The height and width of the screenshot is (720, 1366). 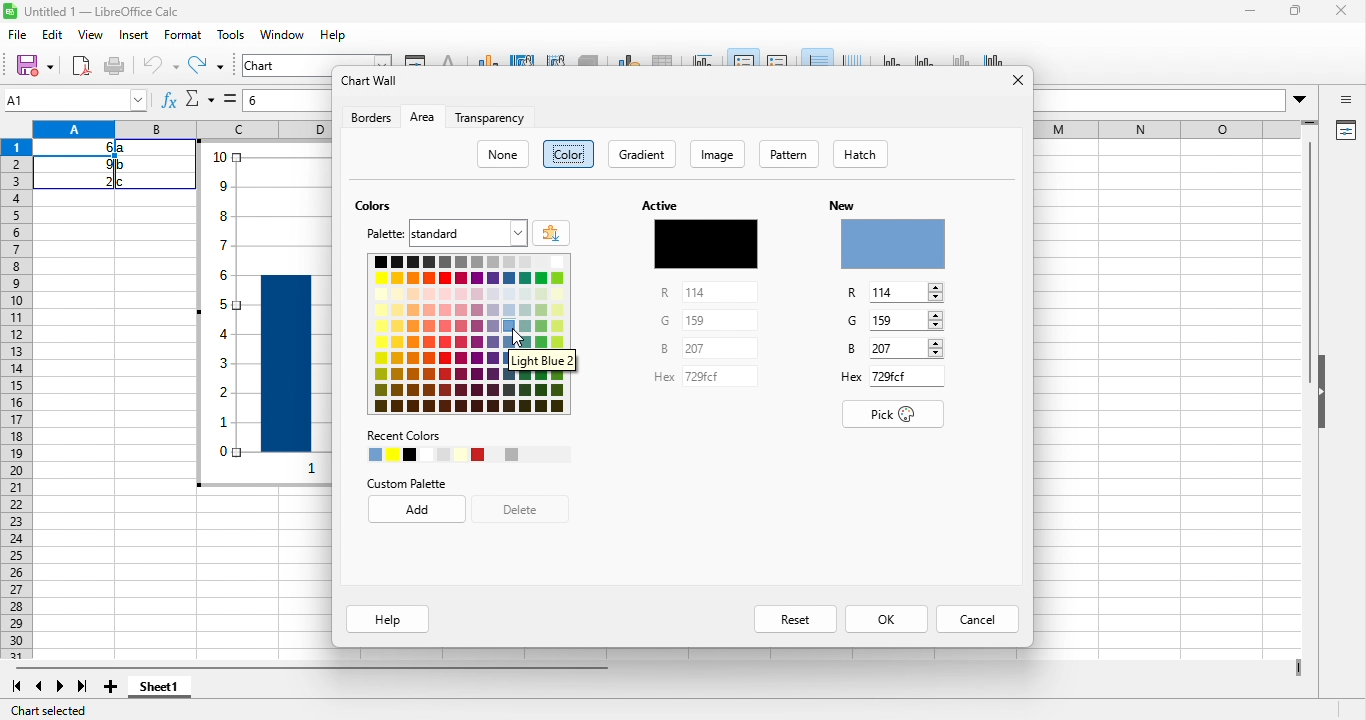 What do you see at coordinates (700, 292) in the screenshot?
I see `114` at bounding box center [700, 292].